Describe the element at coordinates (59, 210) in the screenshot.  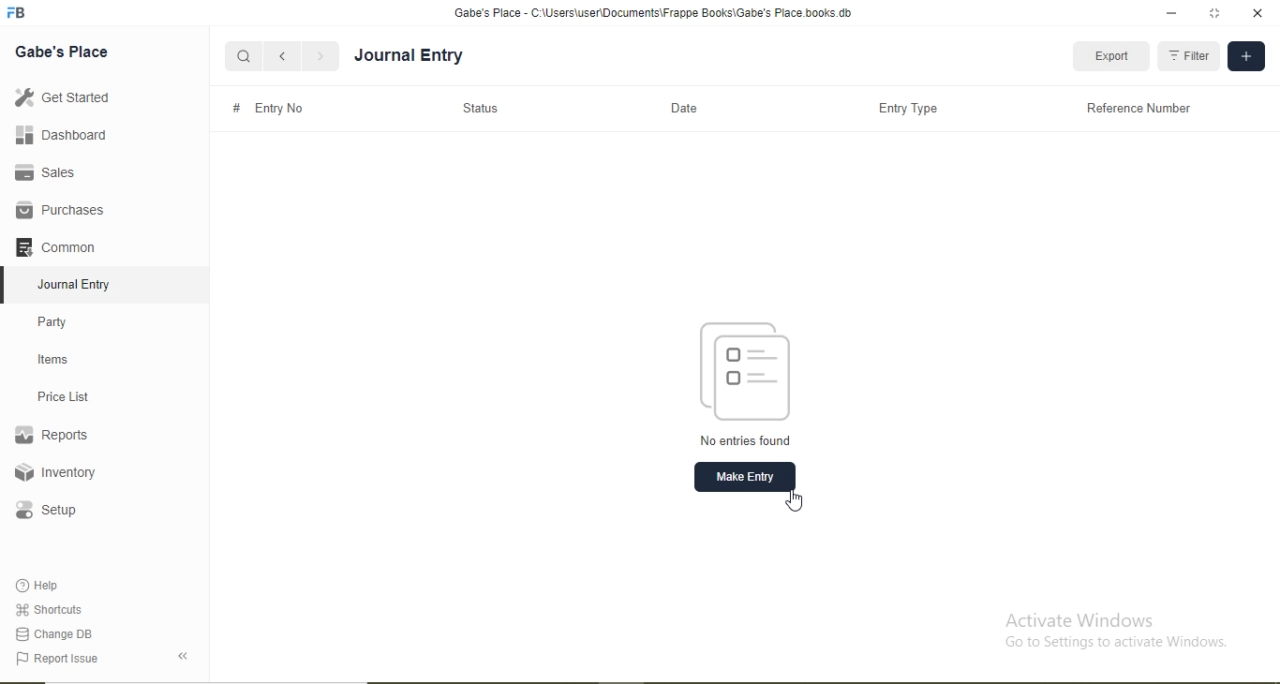
I see `Purchases` at that location.